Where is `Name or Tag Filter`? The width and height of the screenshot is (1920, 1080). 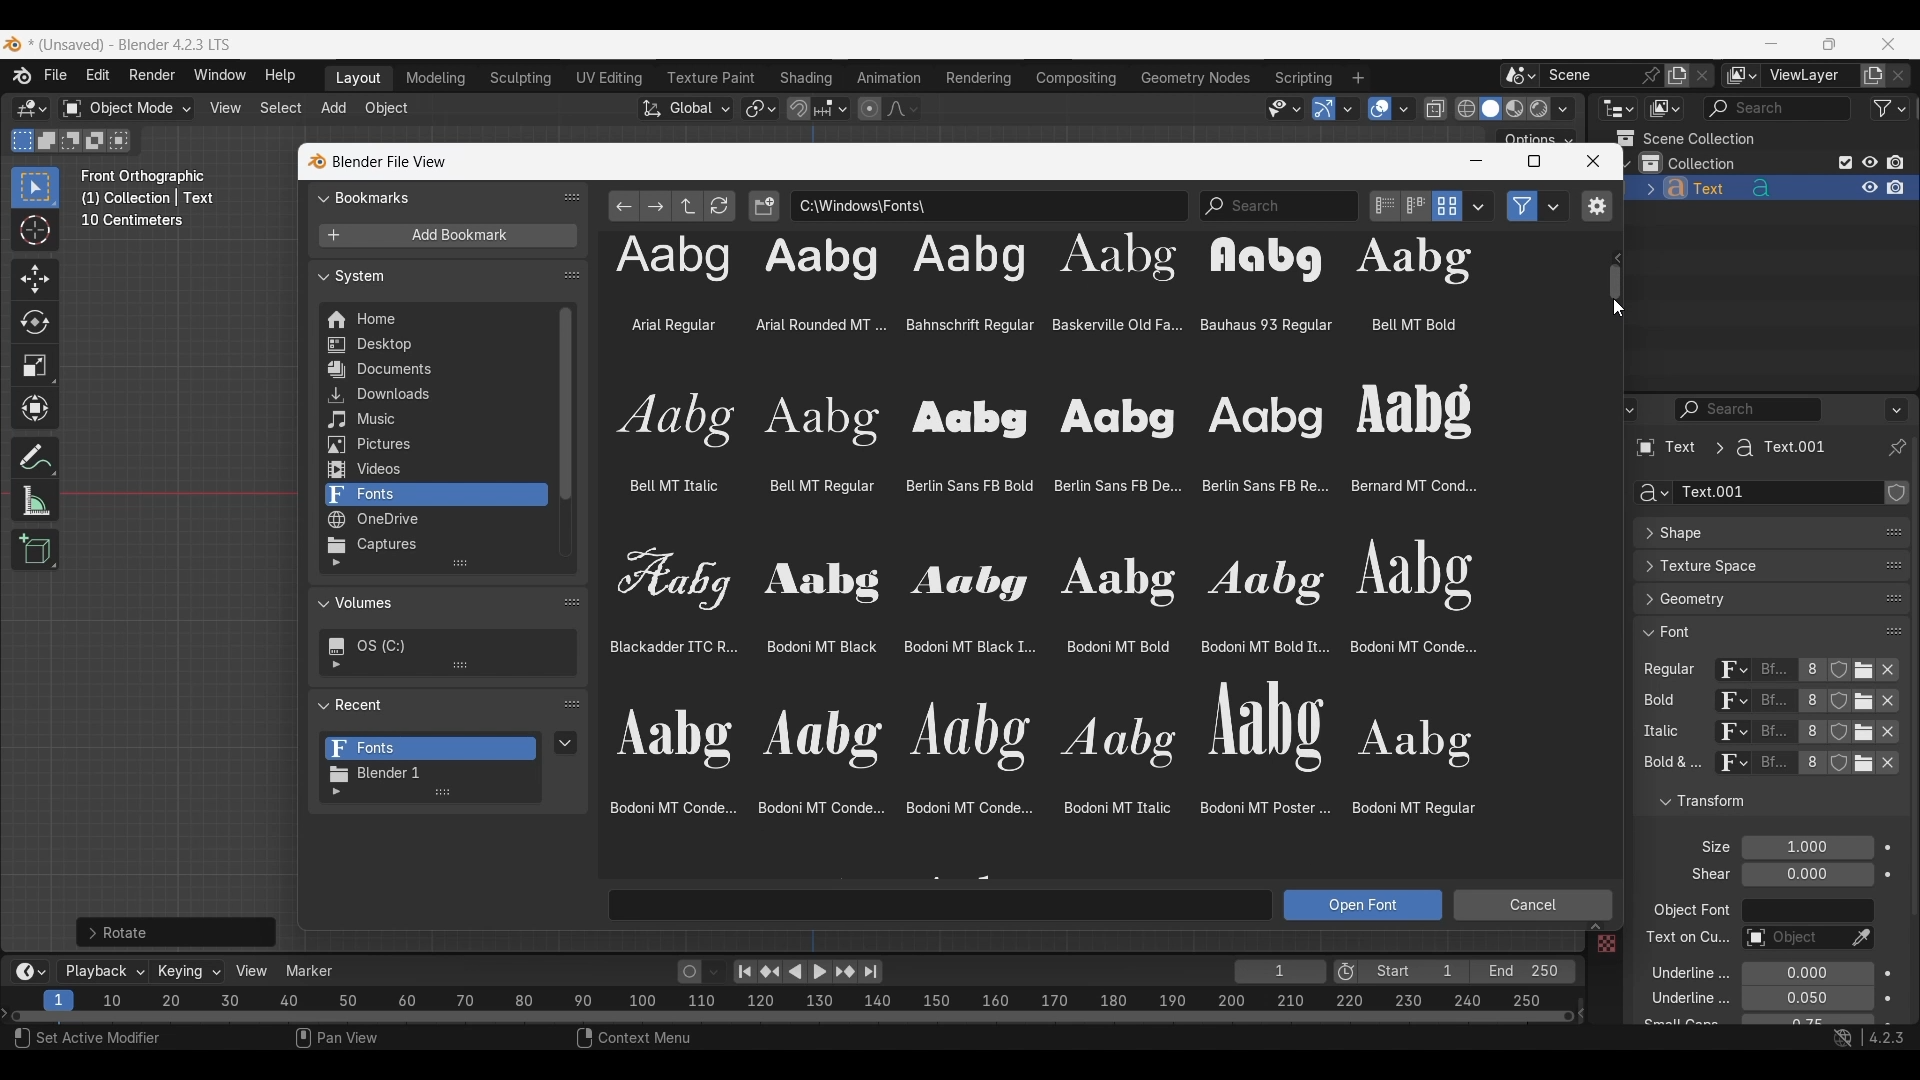 Name or Tag Filter is located at coordinates (1279, 206).